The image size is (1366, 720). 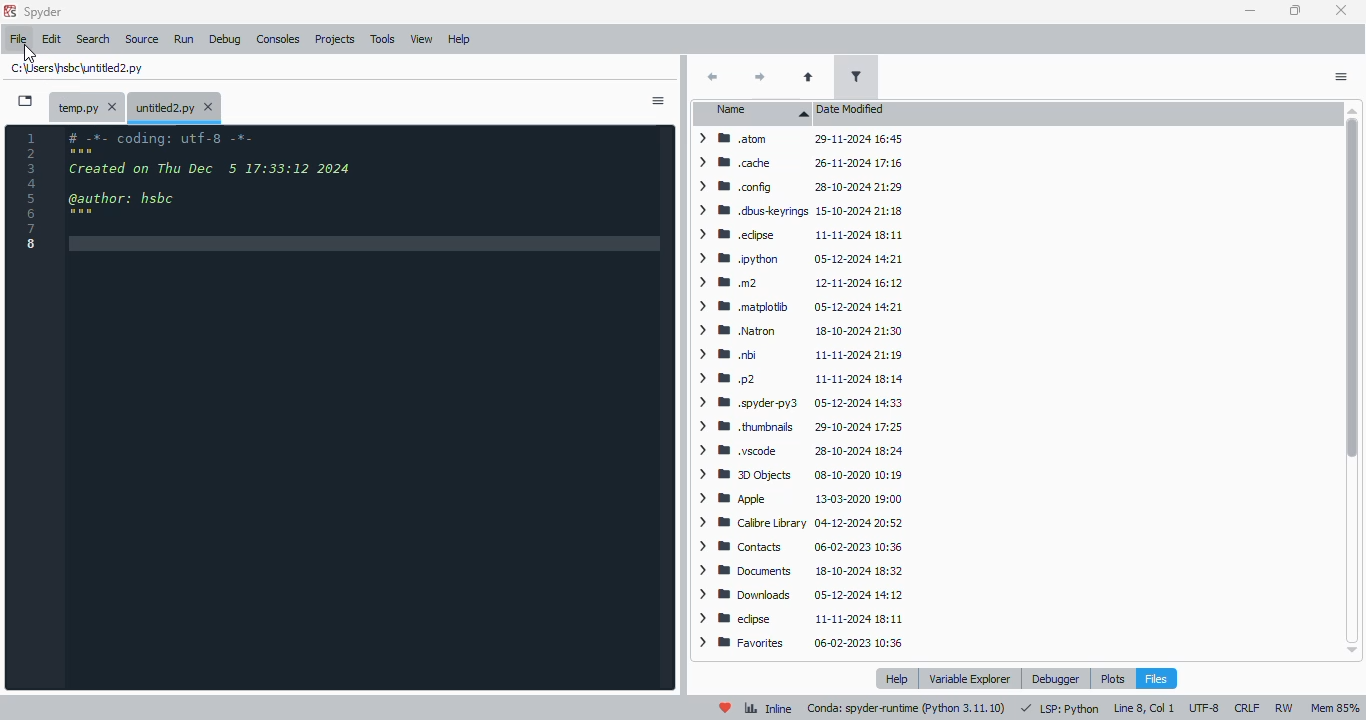 I want to click on temporary file, so click(x=76, y=107).